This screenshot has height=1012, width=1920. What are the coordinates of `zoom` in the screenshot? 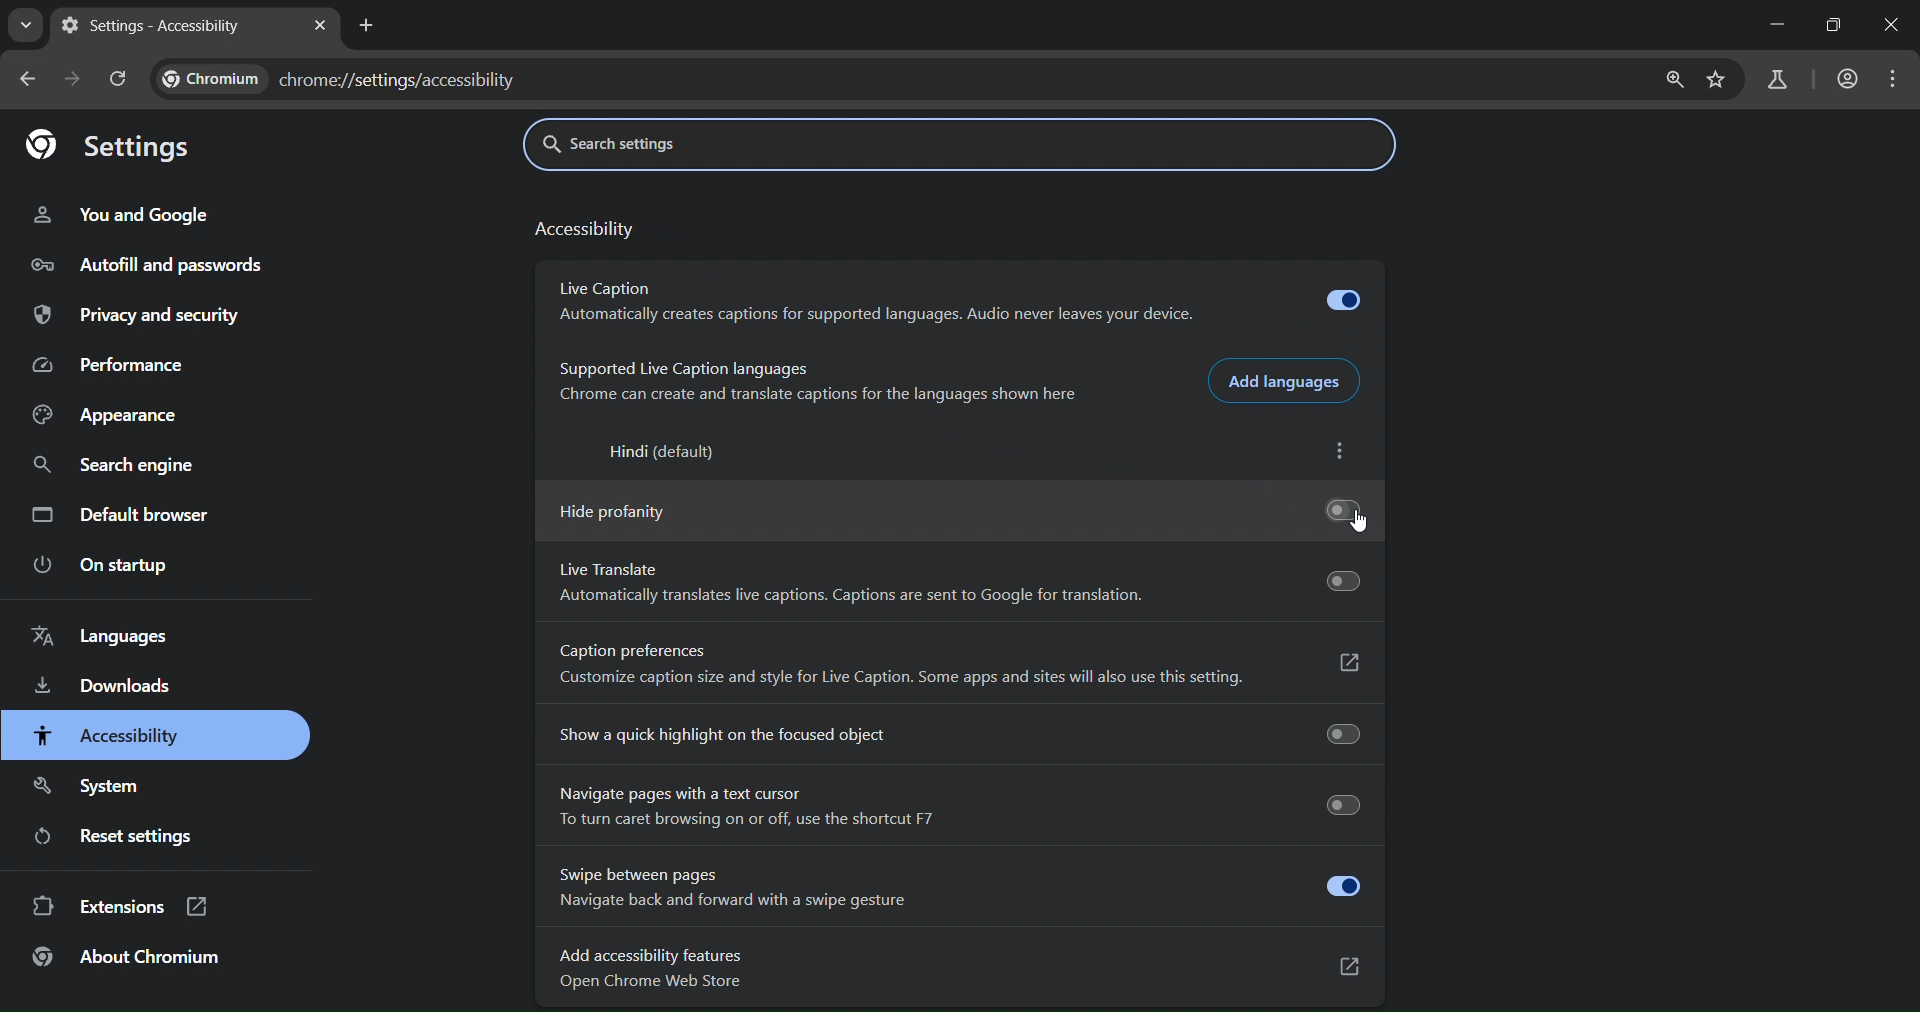 It's located at (1676, 81).